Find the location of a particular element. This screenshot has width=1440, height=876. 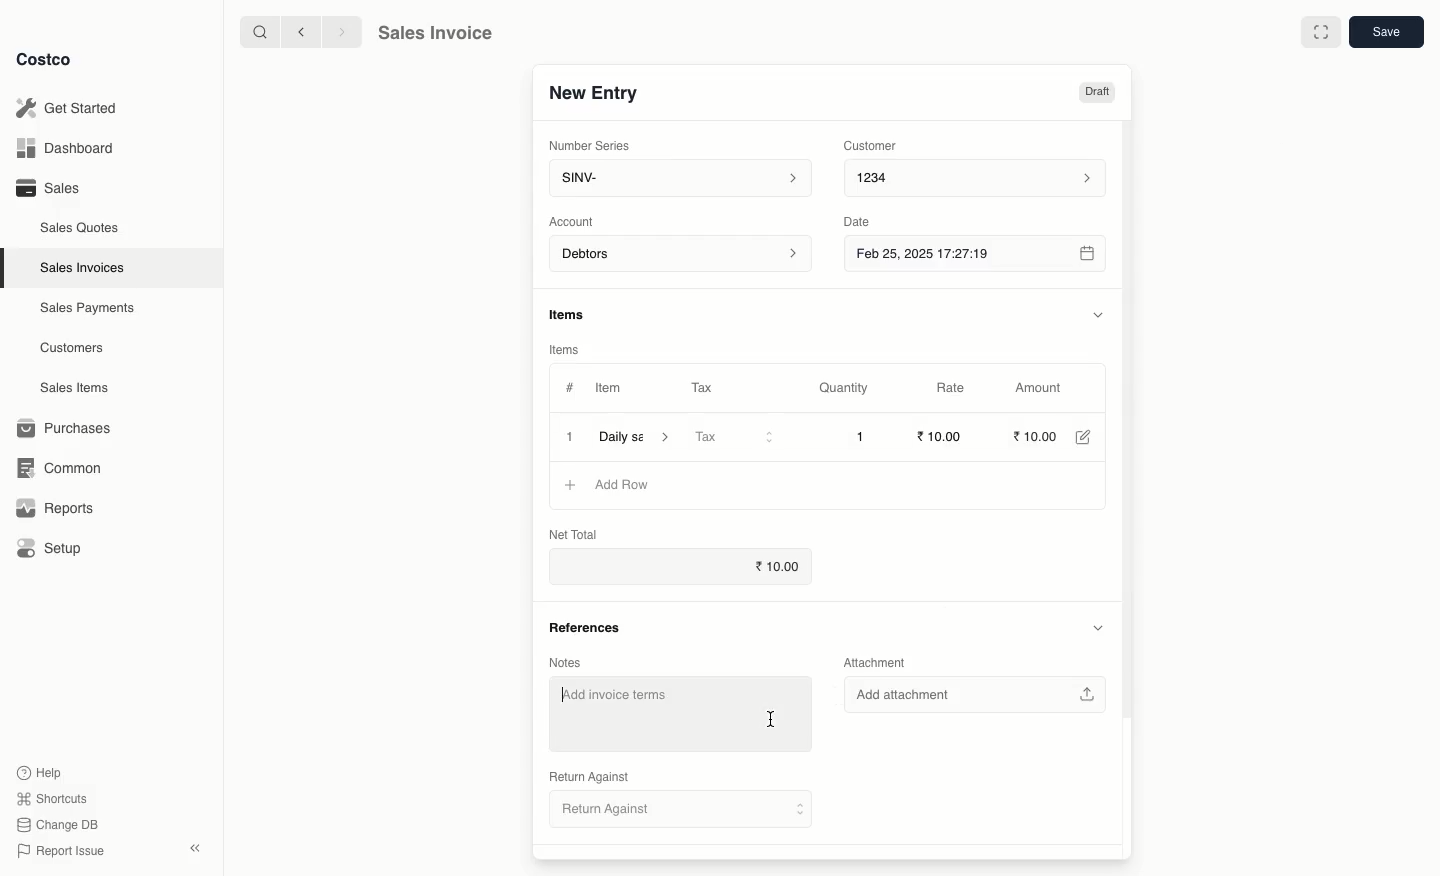

1234 is located at coordinates (983, 181).